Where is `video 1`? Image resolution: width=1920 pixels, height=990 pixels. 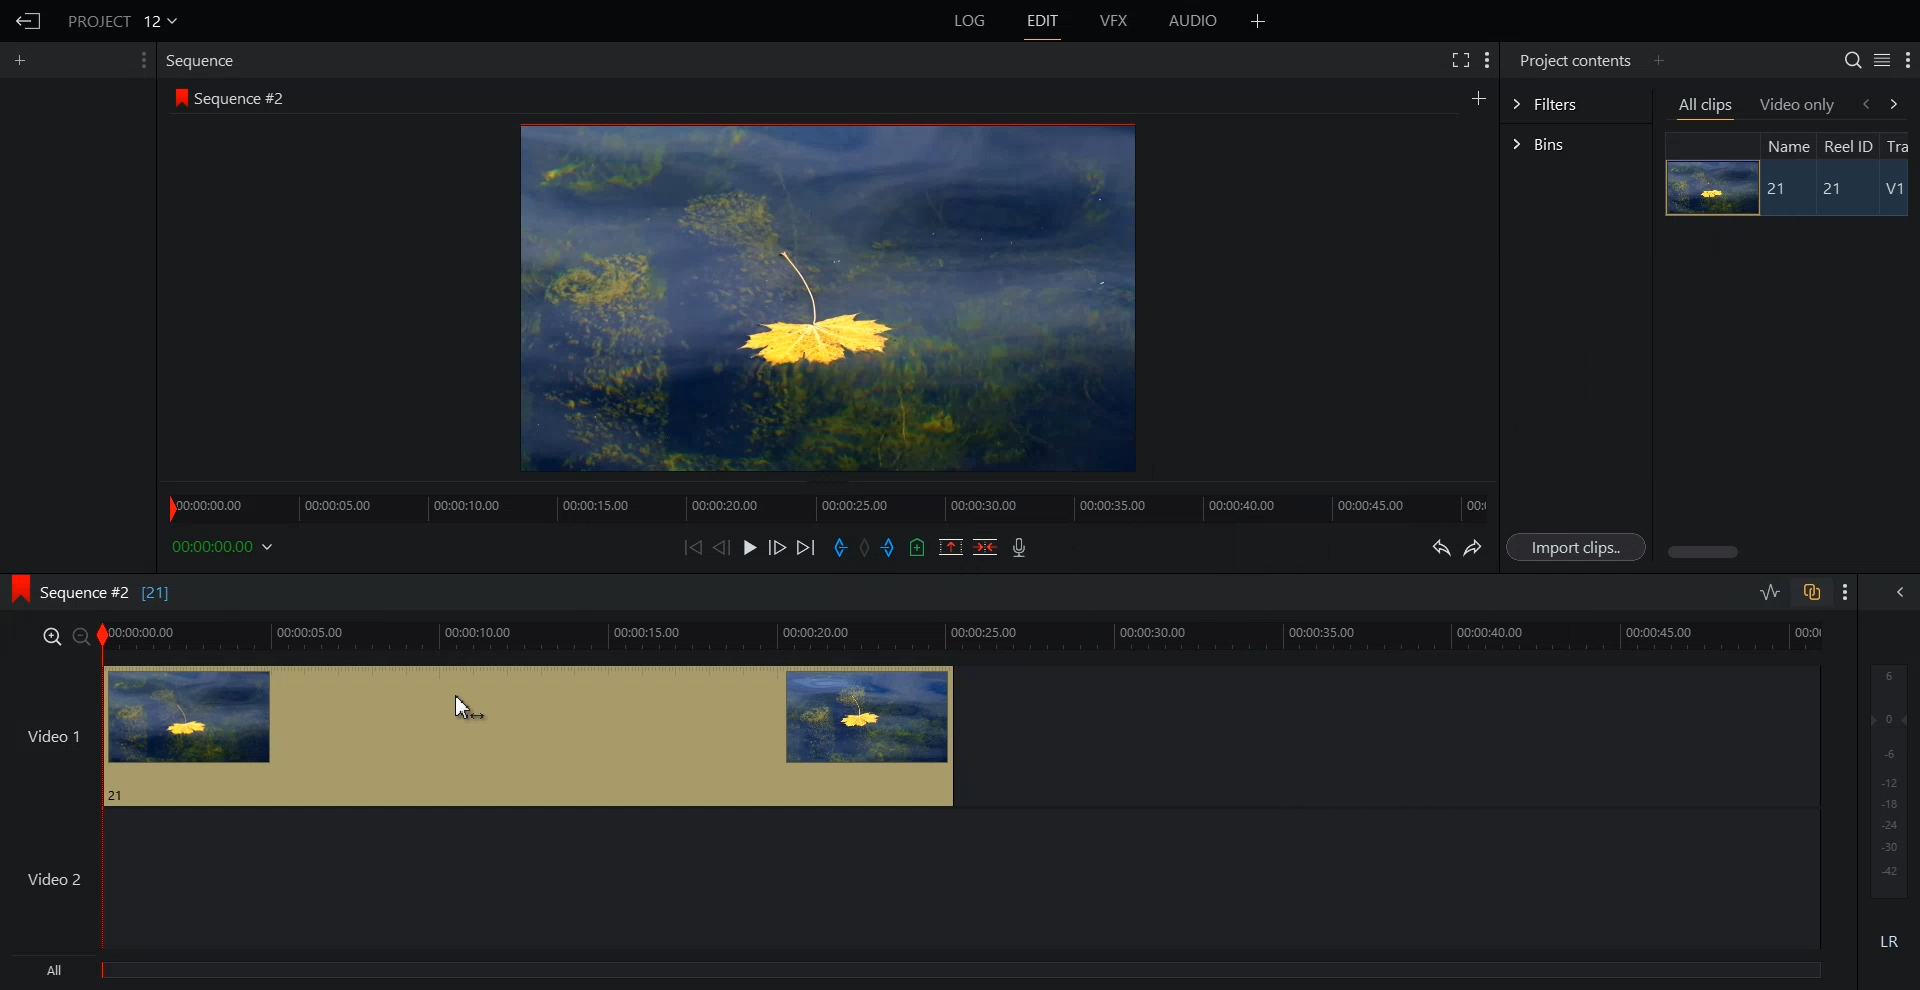
video 1 is located at coordinates (478, 733).